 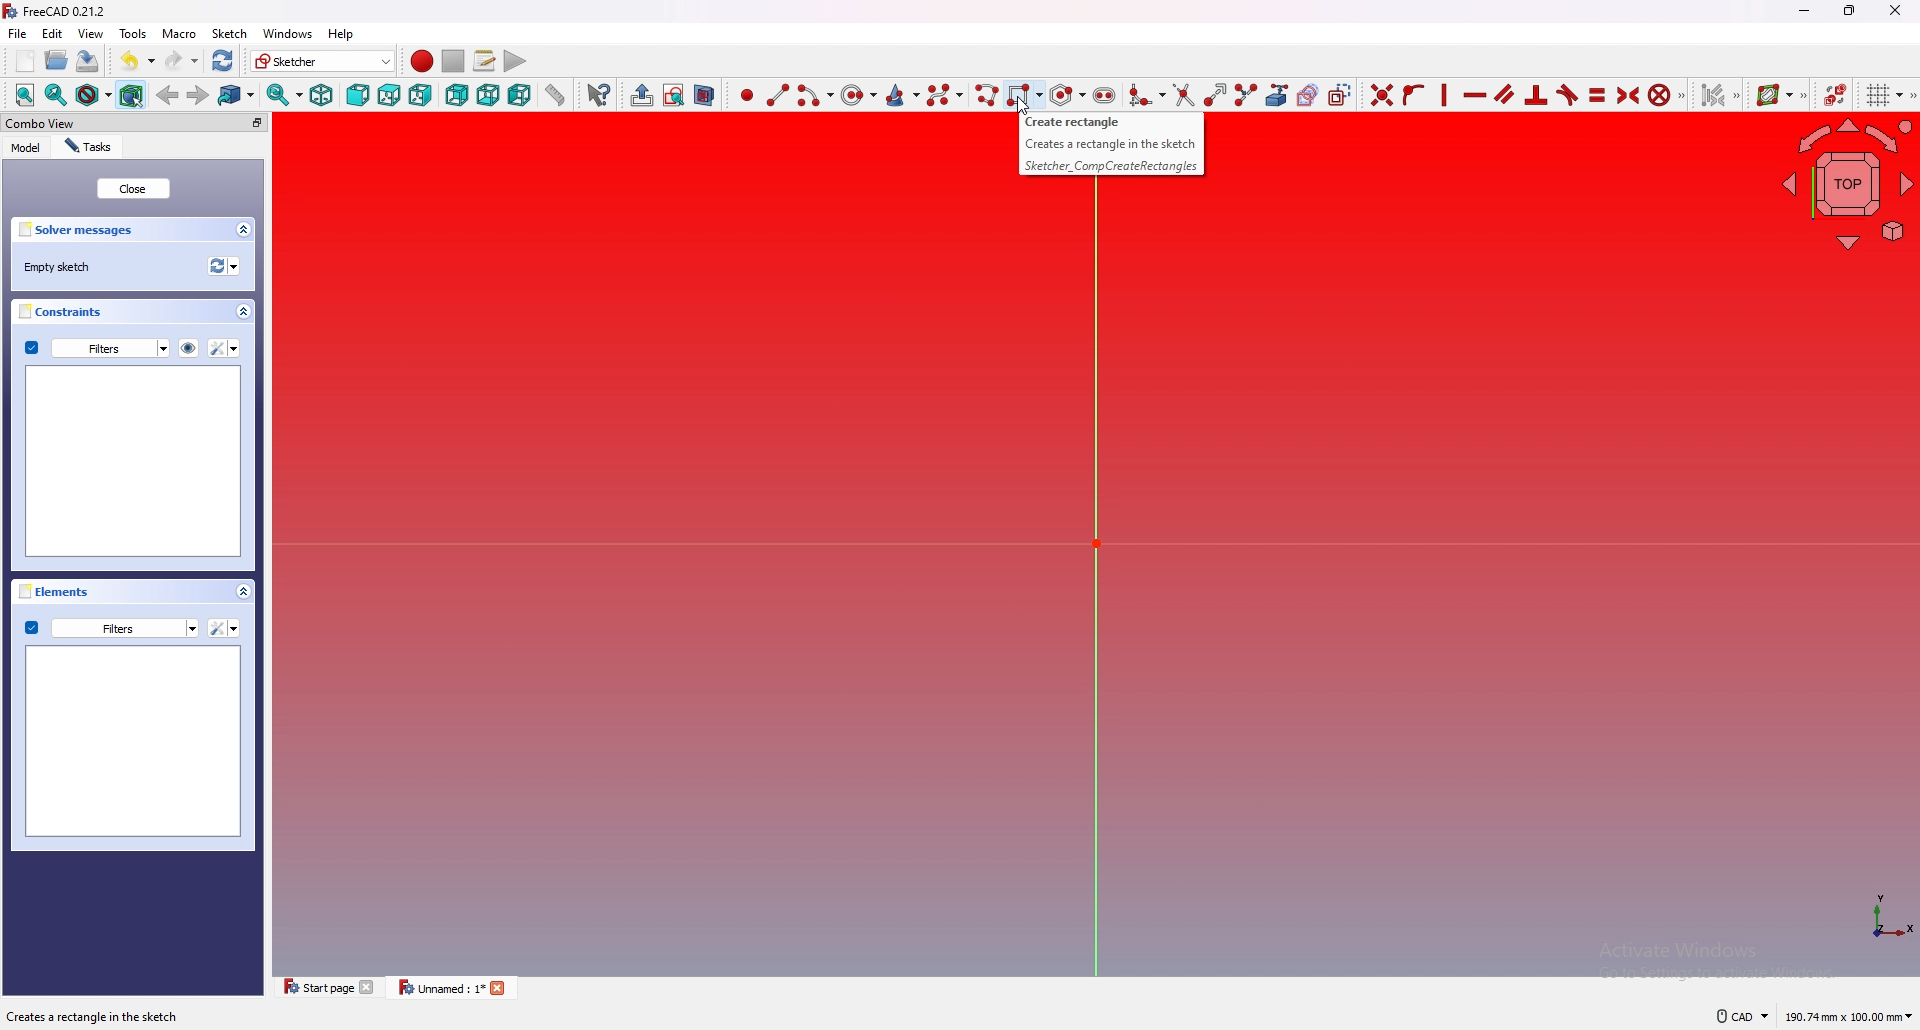 What do you see at coordinates (675, 95) in the screenshot?
I see `view sketch` at bounding box center [675, 95].